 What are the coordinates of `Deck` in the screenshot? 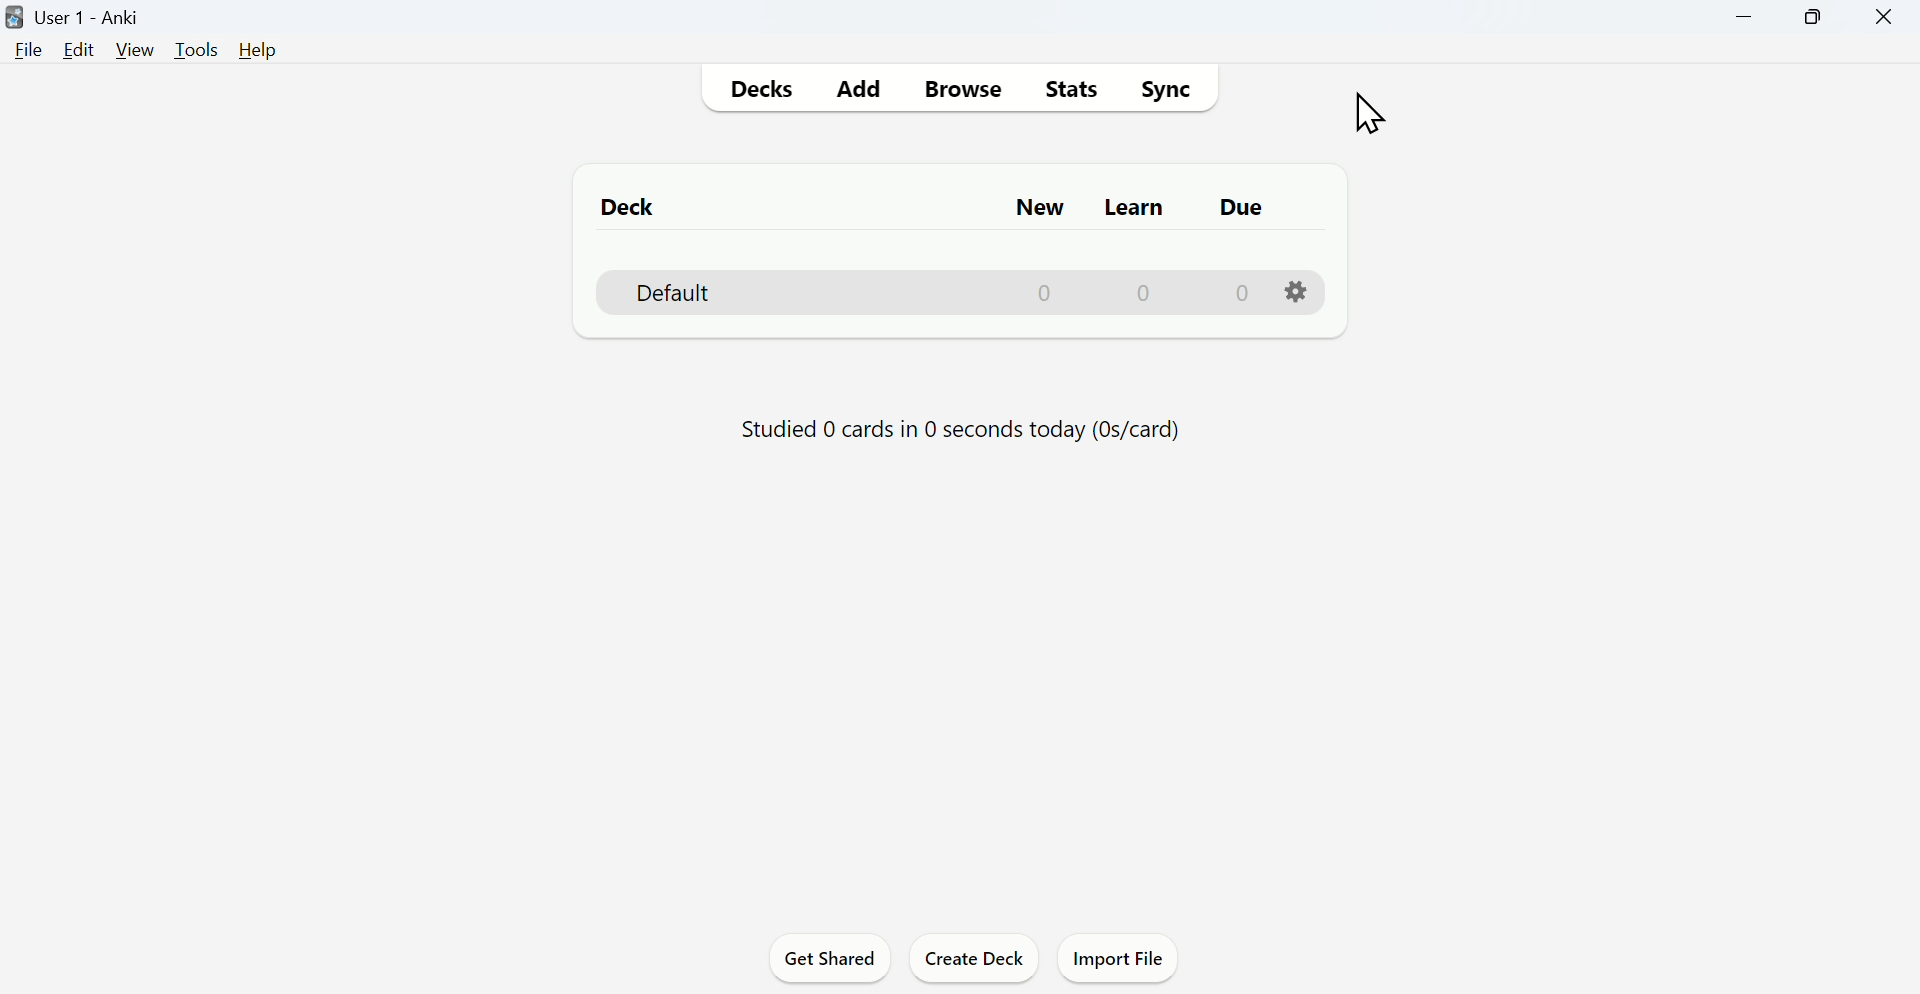 It's located at (631, 205).